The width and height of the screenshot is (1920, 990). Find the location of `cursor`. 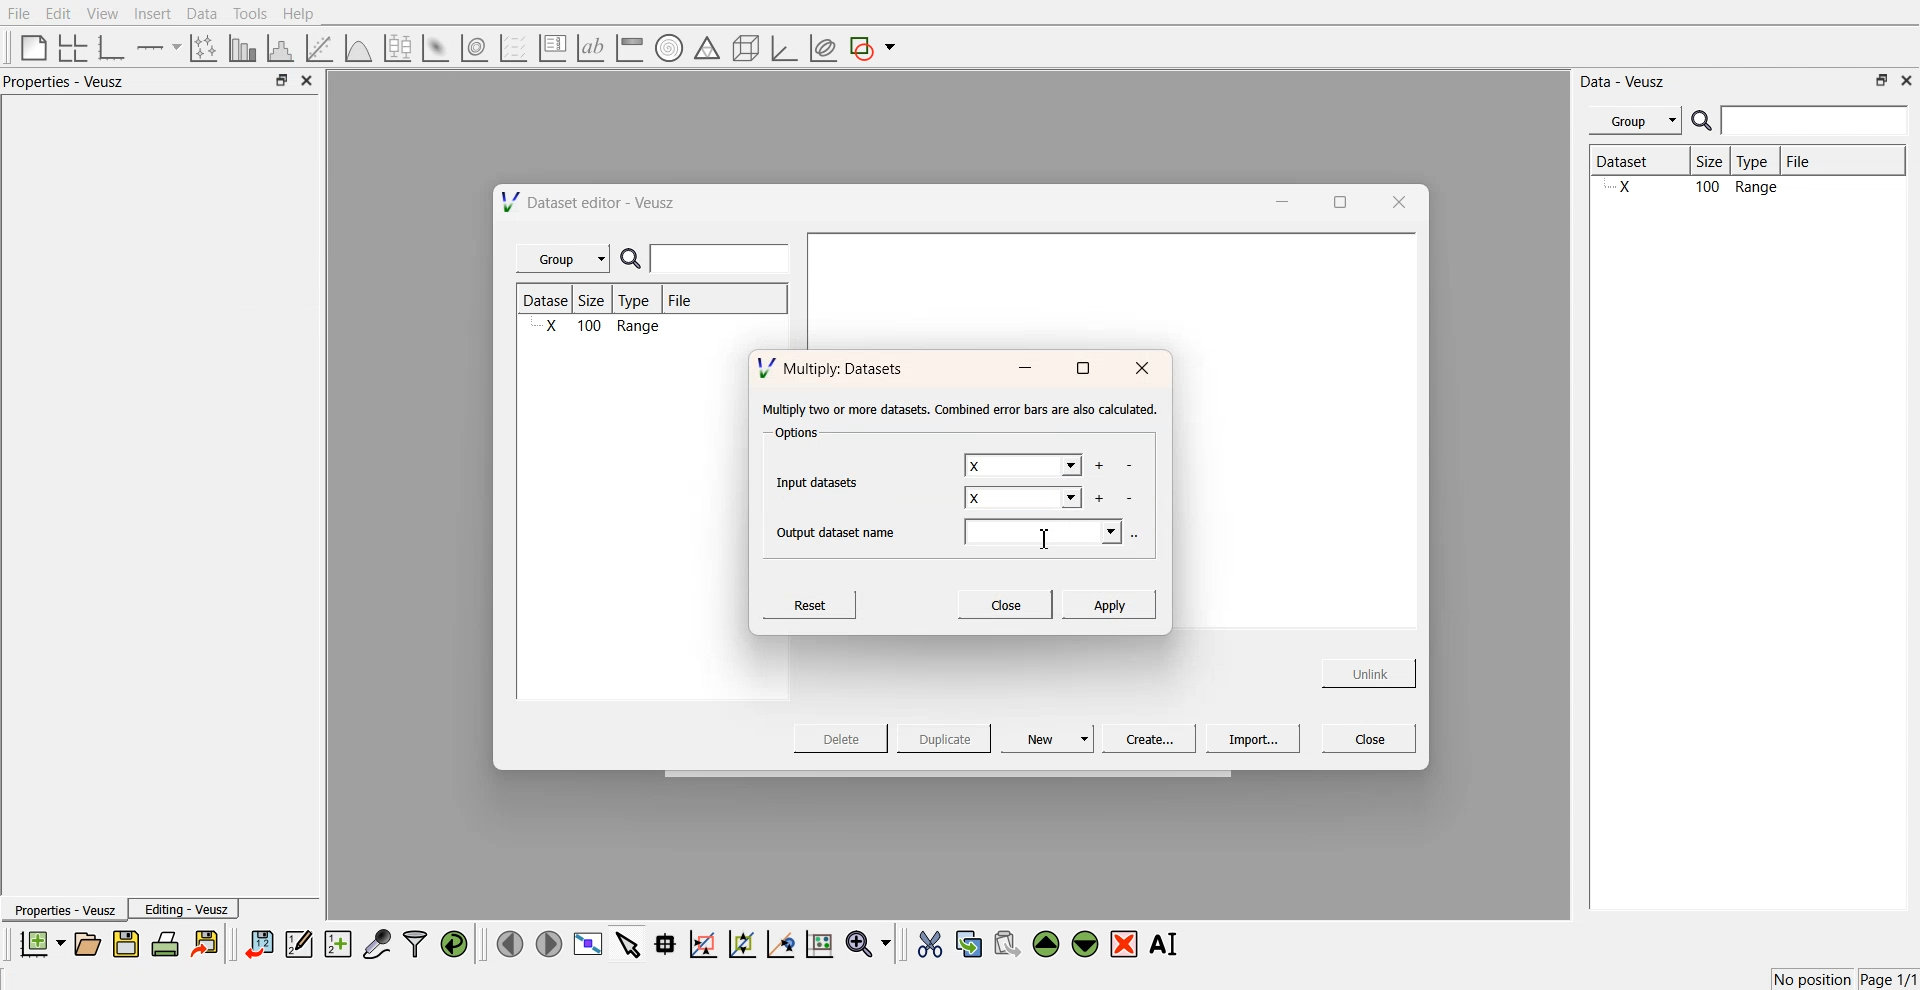

cursor is located at coordinates (1048, 539).